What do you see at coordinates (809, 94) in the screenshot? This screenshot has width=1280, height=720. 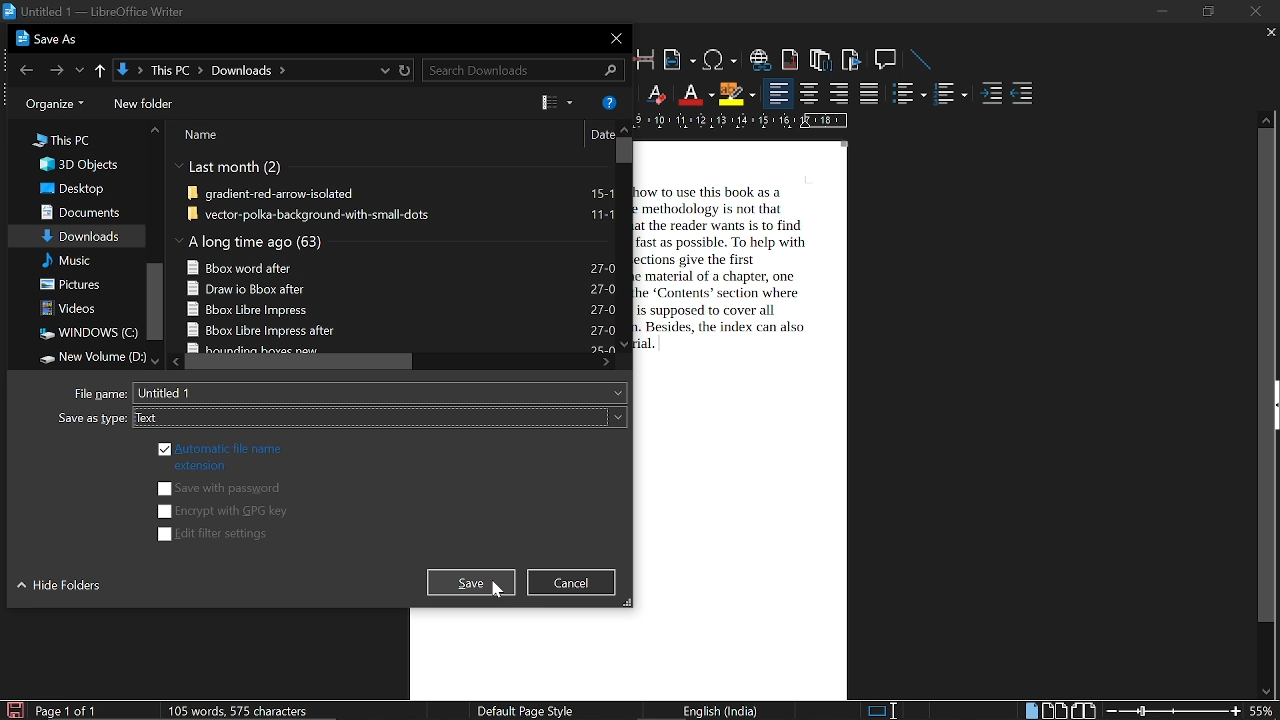 I see `align center` at bounding box center [809, 94].